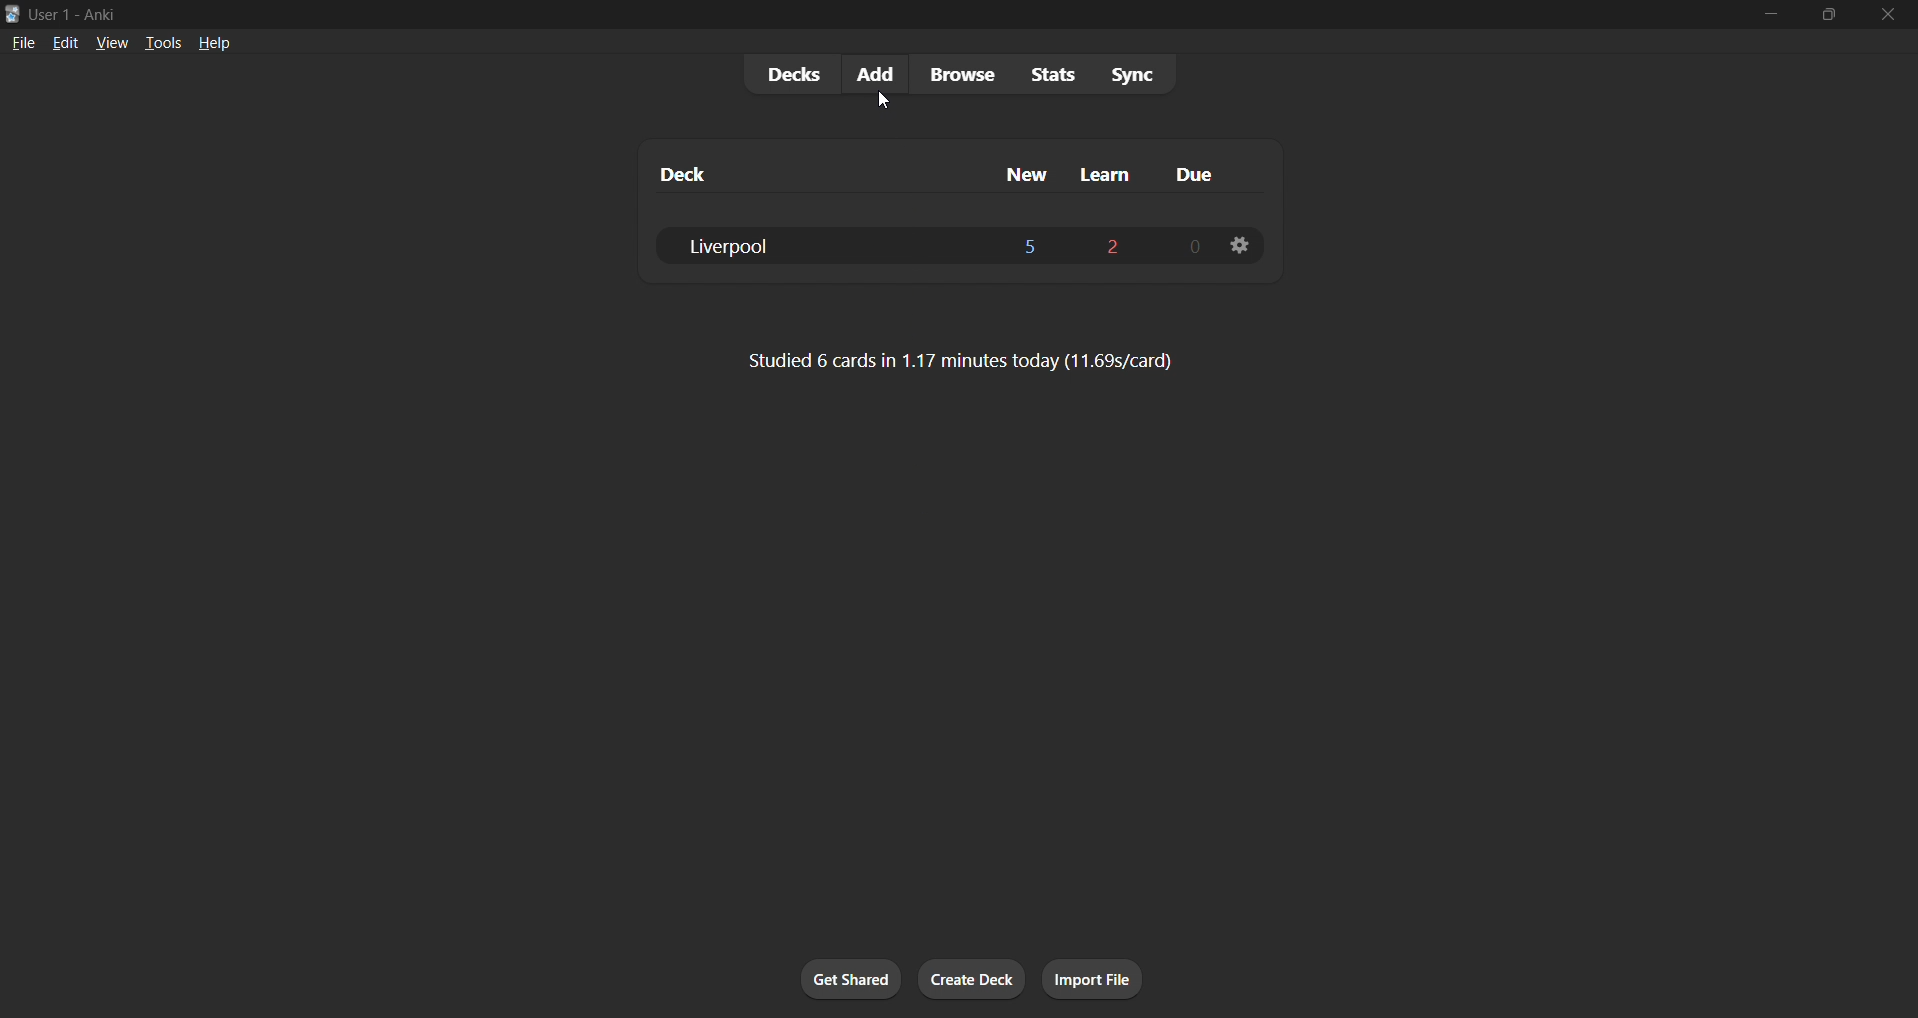 Image resolution: width=1918 pixels, height=1018 pixels. I want to click on maximize/restore, so click(1828, 18).